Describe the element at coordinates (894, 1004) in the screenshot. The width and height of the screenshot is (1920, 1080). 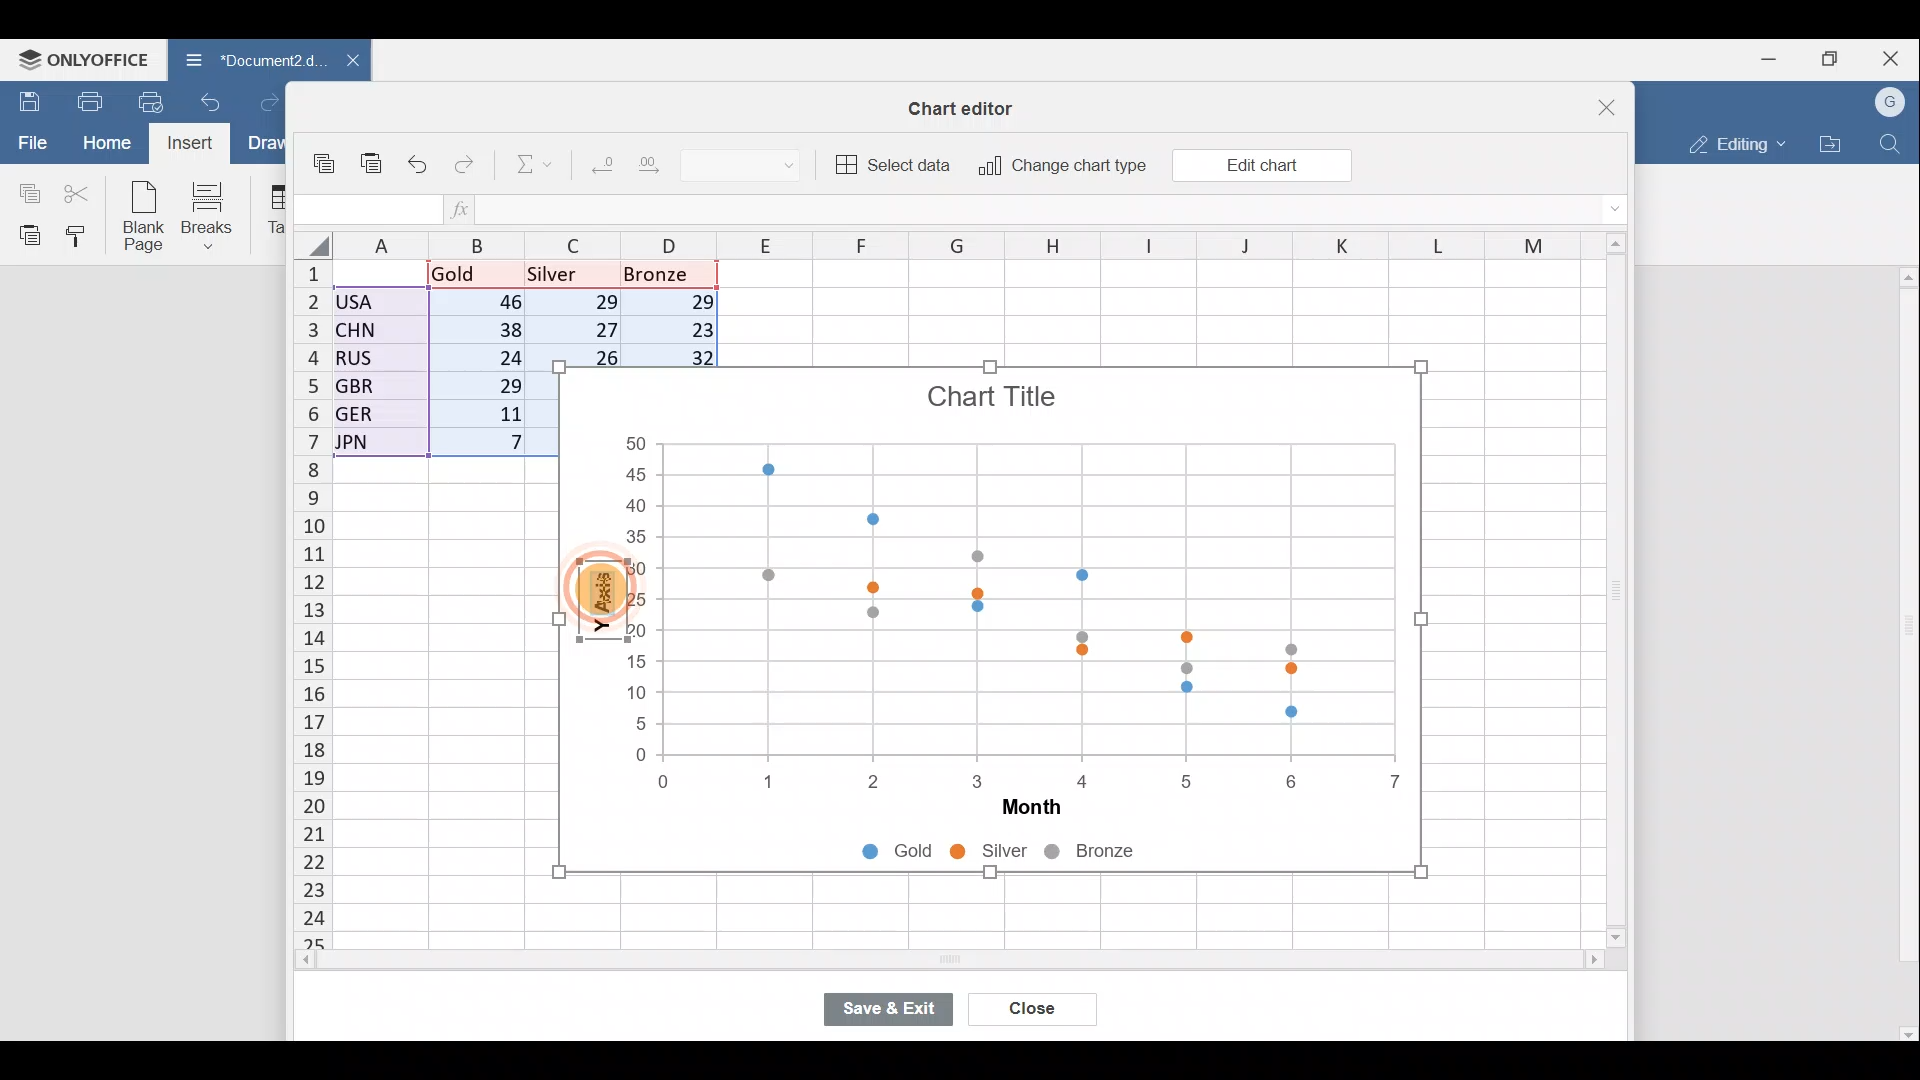
I see `Save & exit` at that location.